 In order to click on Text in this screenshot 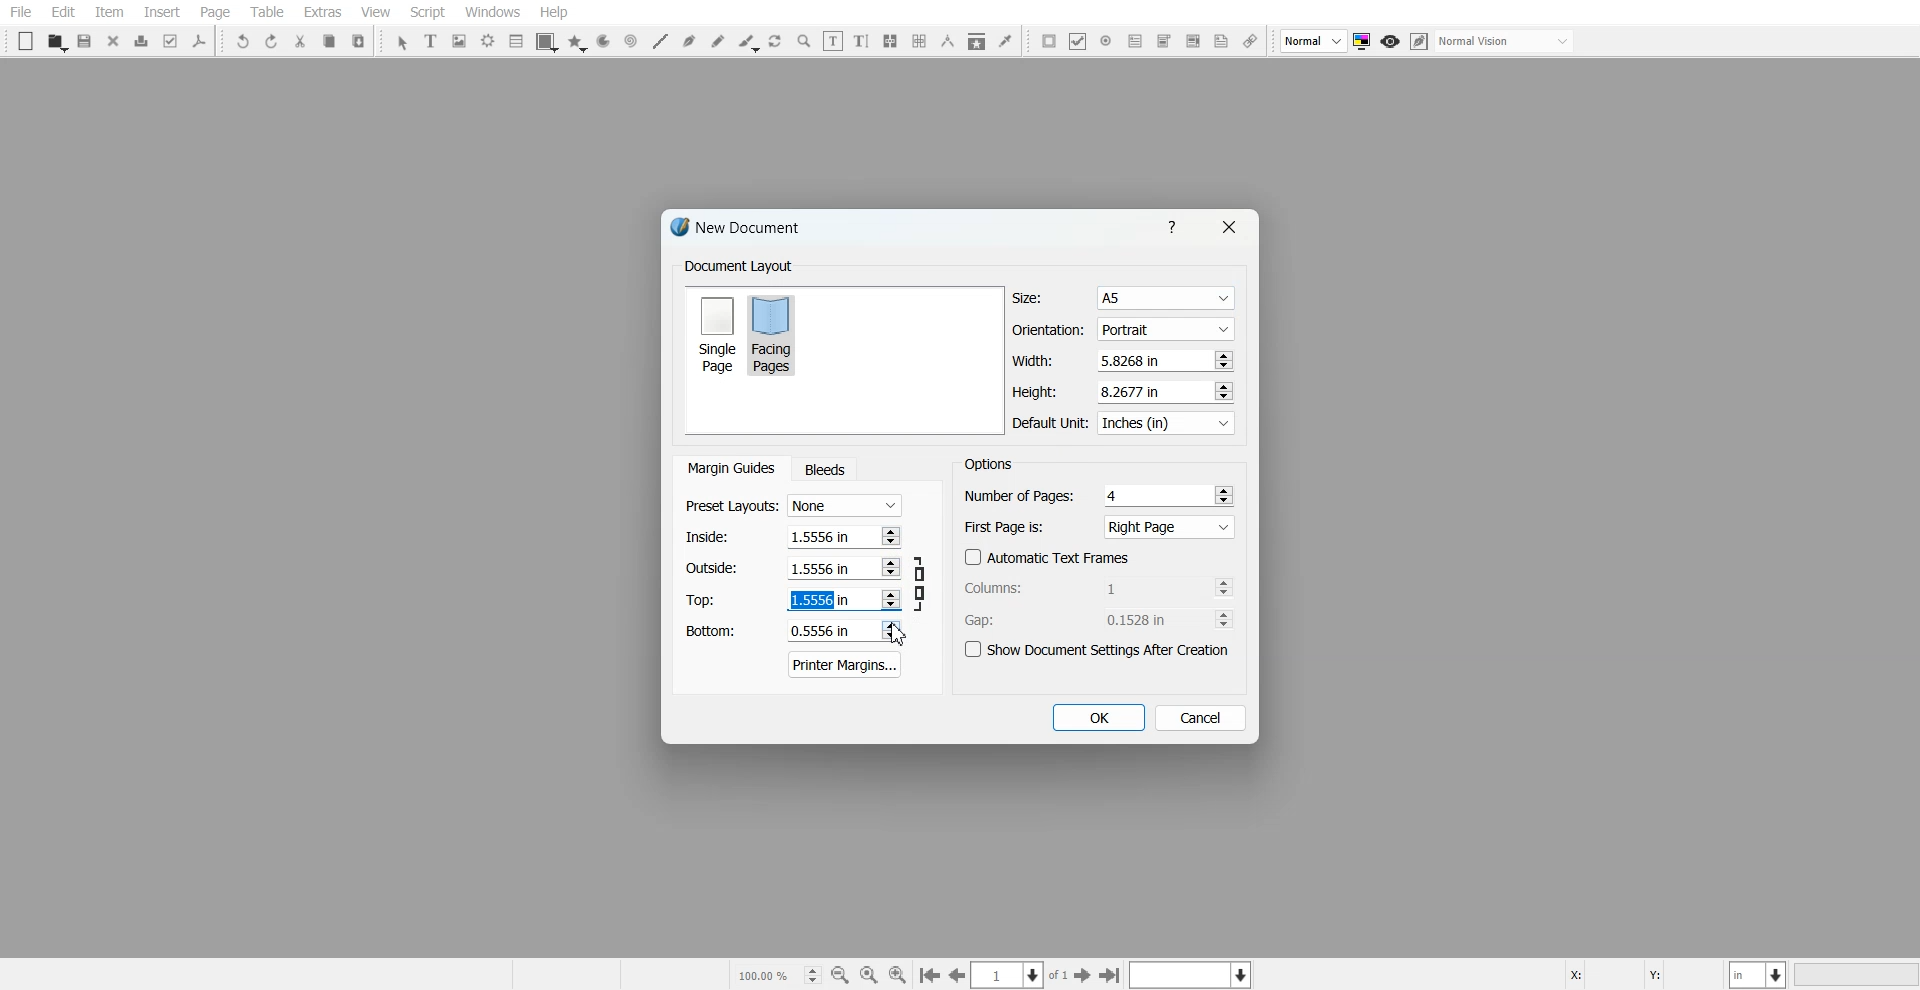, I will do `click(743, 230)`.